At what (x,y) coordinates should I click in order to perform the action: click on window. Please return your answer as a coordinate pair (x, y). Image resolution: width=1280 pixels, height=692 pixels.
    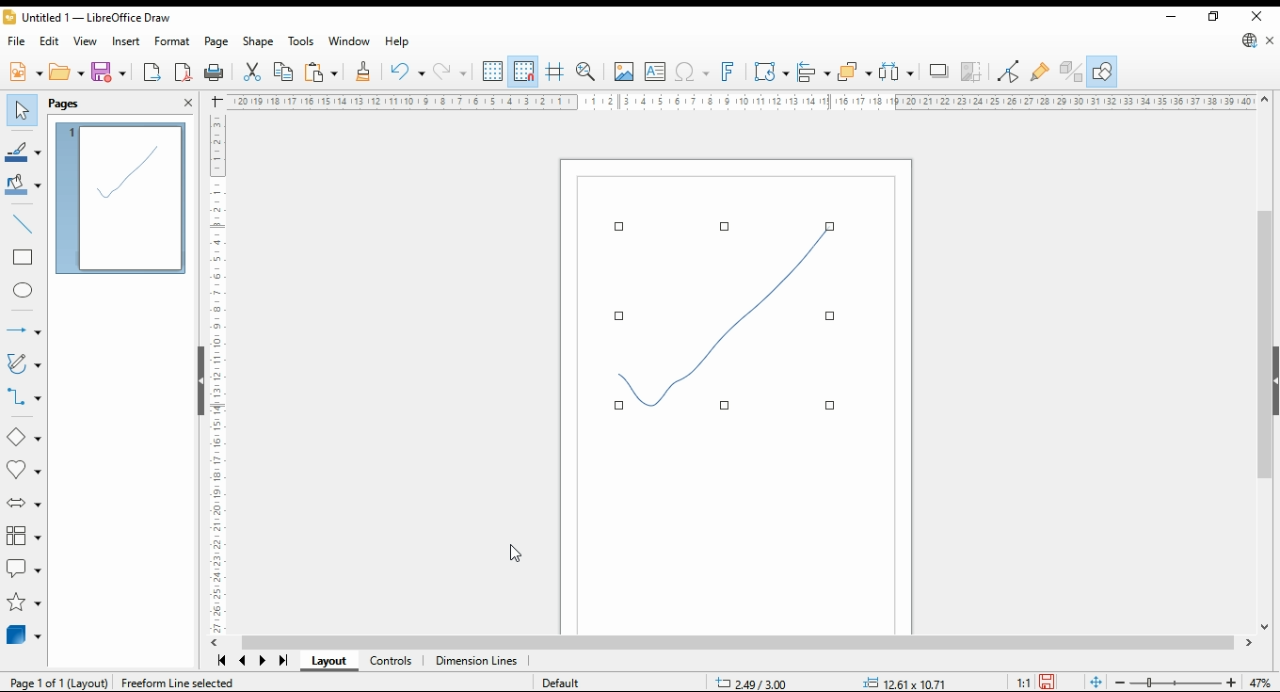
    Looking at the image, I should click on (349, 41).